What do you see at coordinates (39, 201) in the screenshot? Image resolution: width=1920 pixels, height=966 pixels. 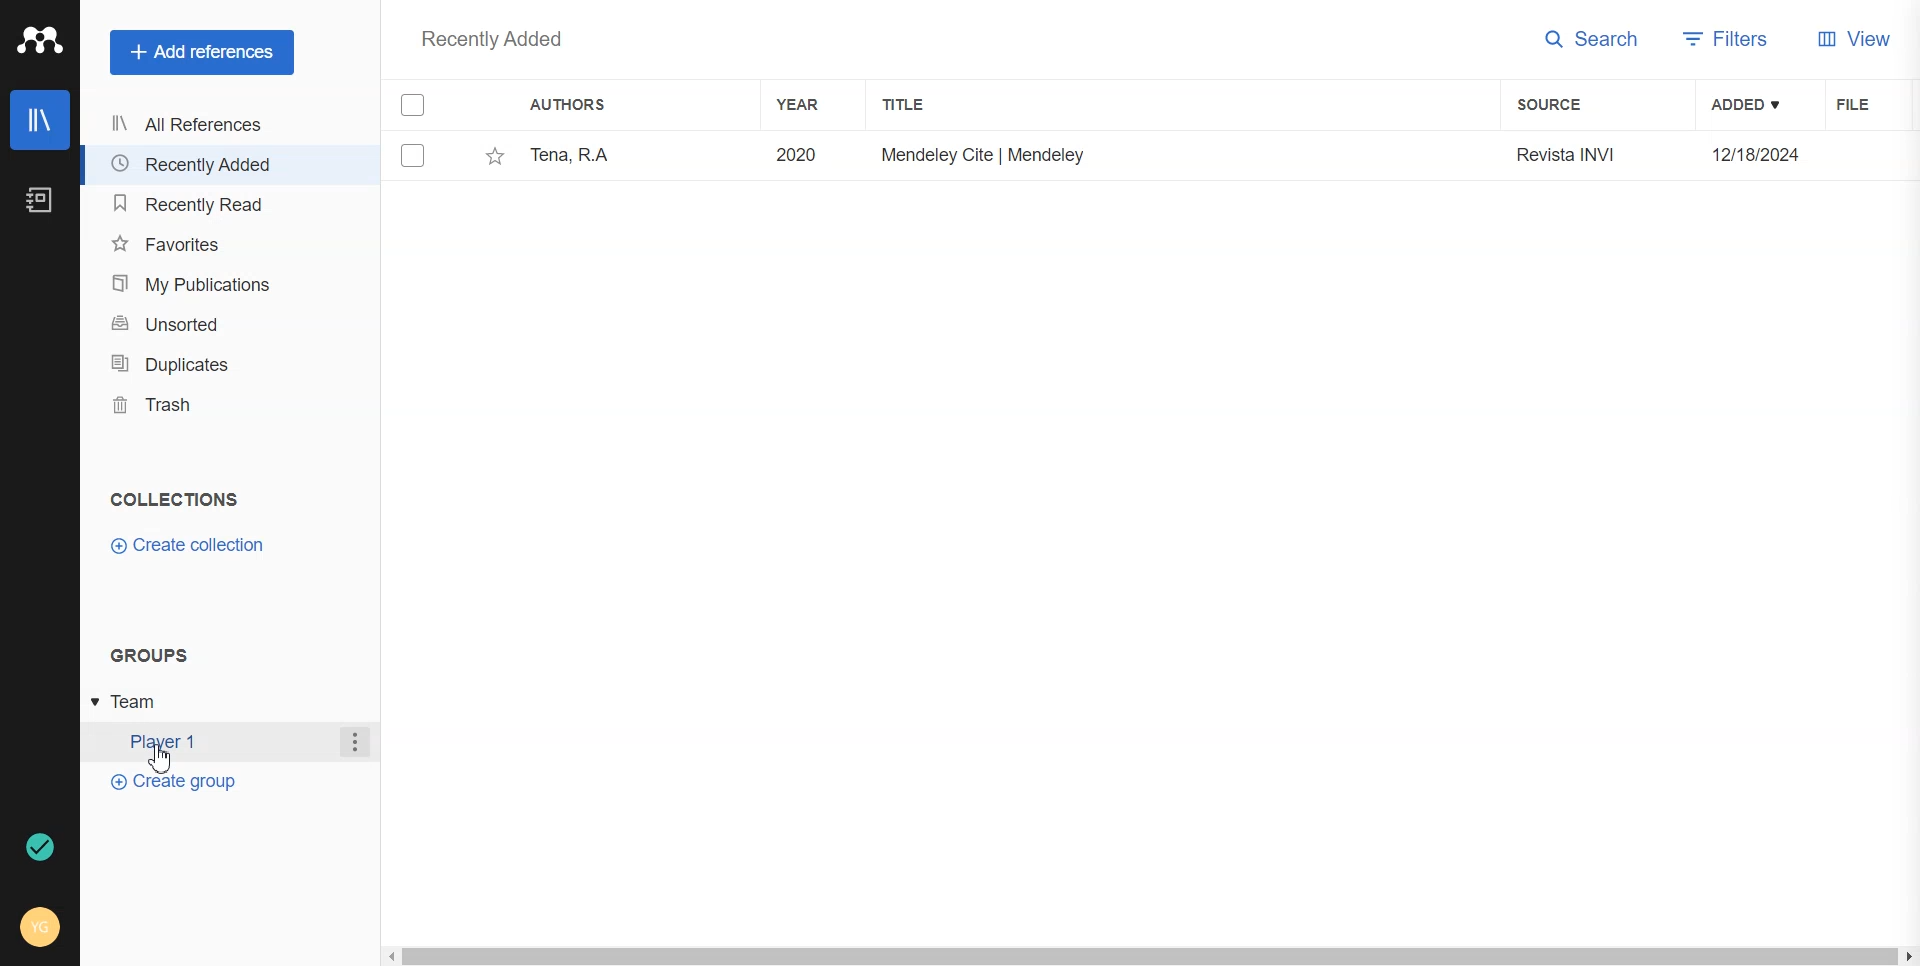 I see `Notebook` at bounding box center [39, 201].